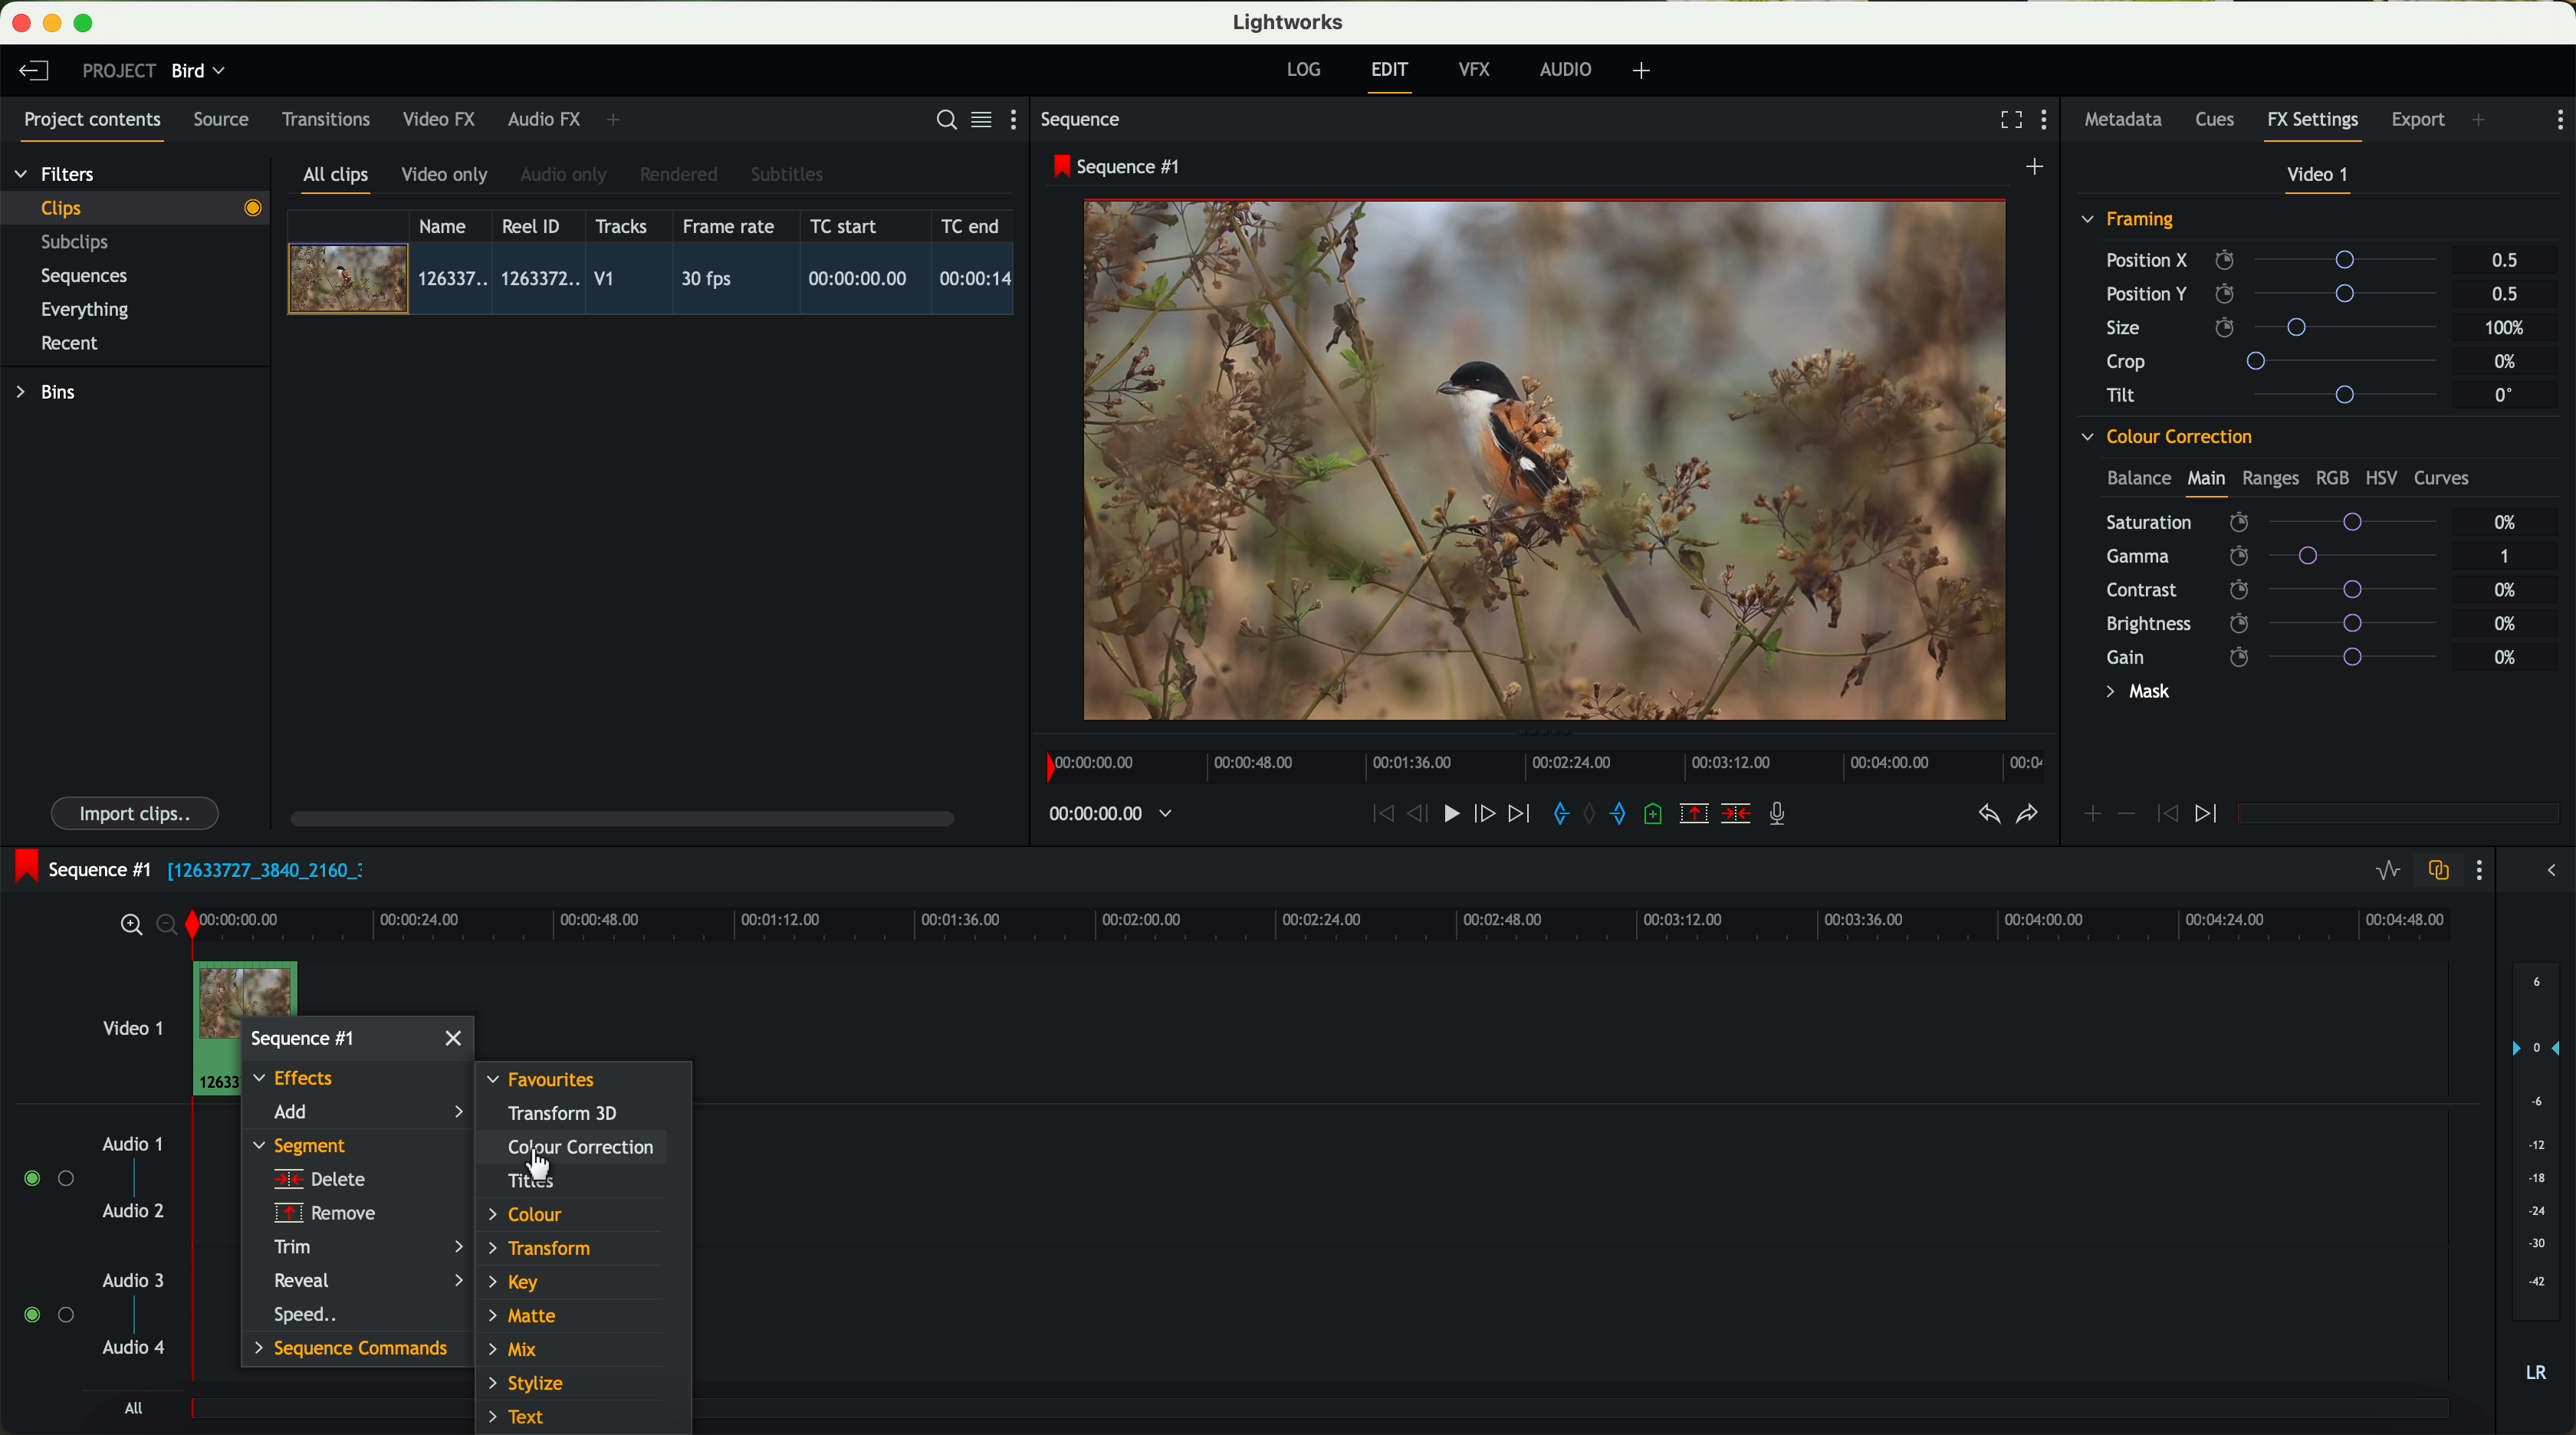 This screenshot has width=2576, height=1435. I want to click on audio 2, so click(135, 1212).